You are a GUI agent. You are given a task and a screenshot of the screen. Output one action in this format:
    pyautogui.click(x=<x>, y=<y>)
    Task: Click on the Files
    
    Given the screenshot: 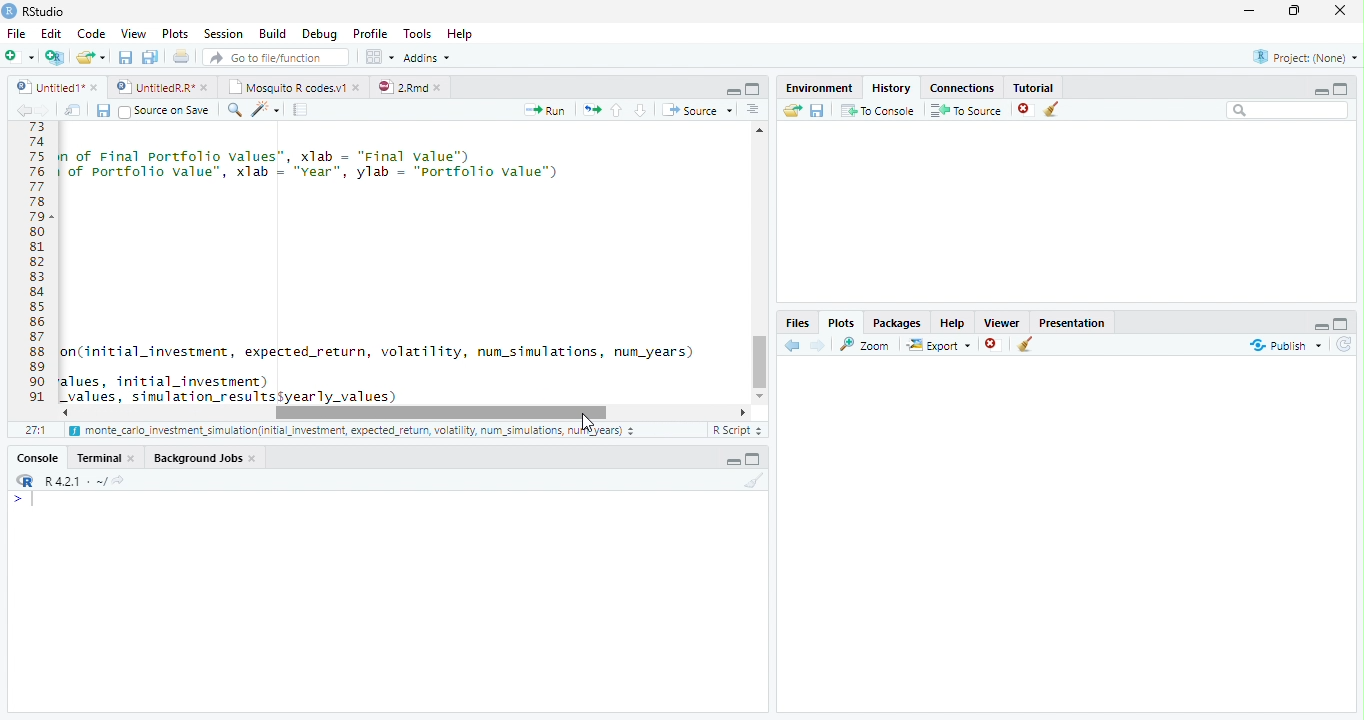 What is the action you would take?
    pyautogui.click(x=798, y=322)
    